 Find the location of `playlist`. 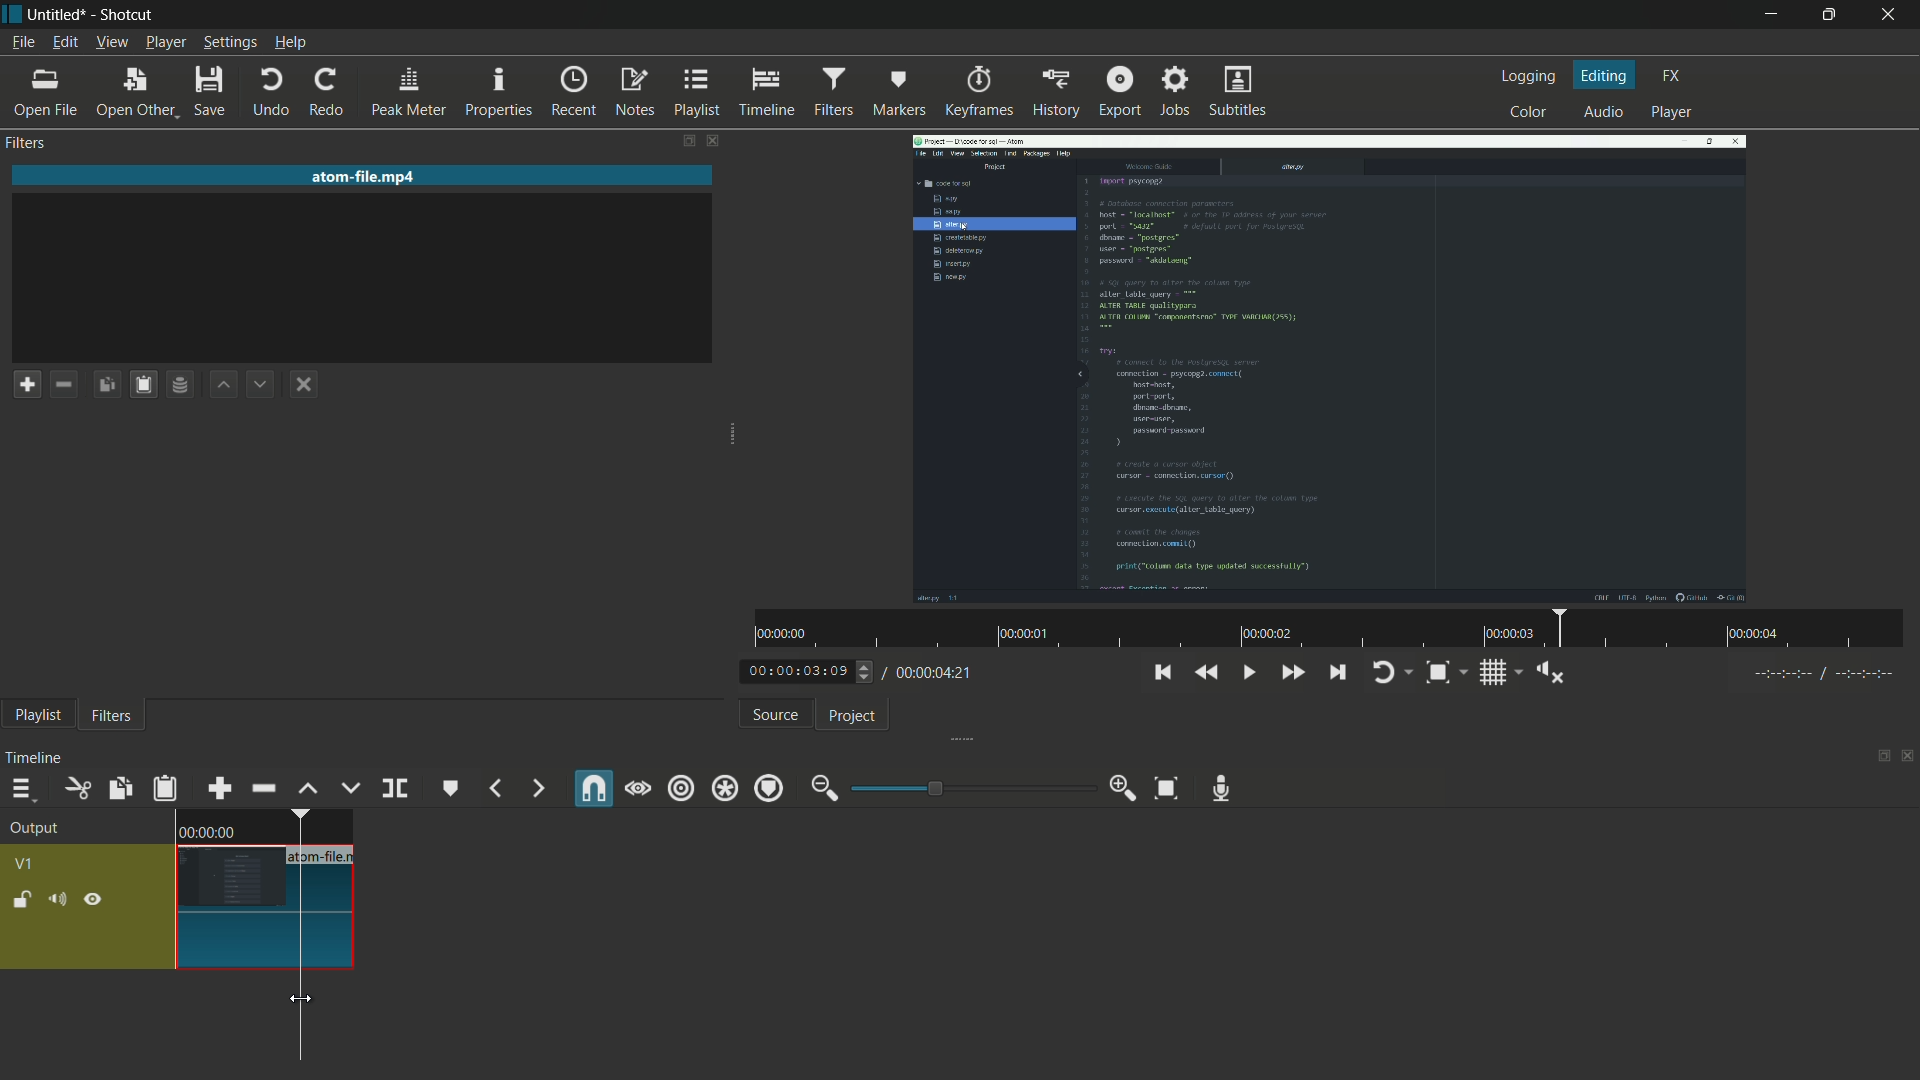

playlist is located at coordinates (40, 716).